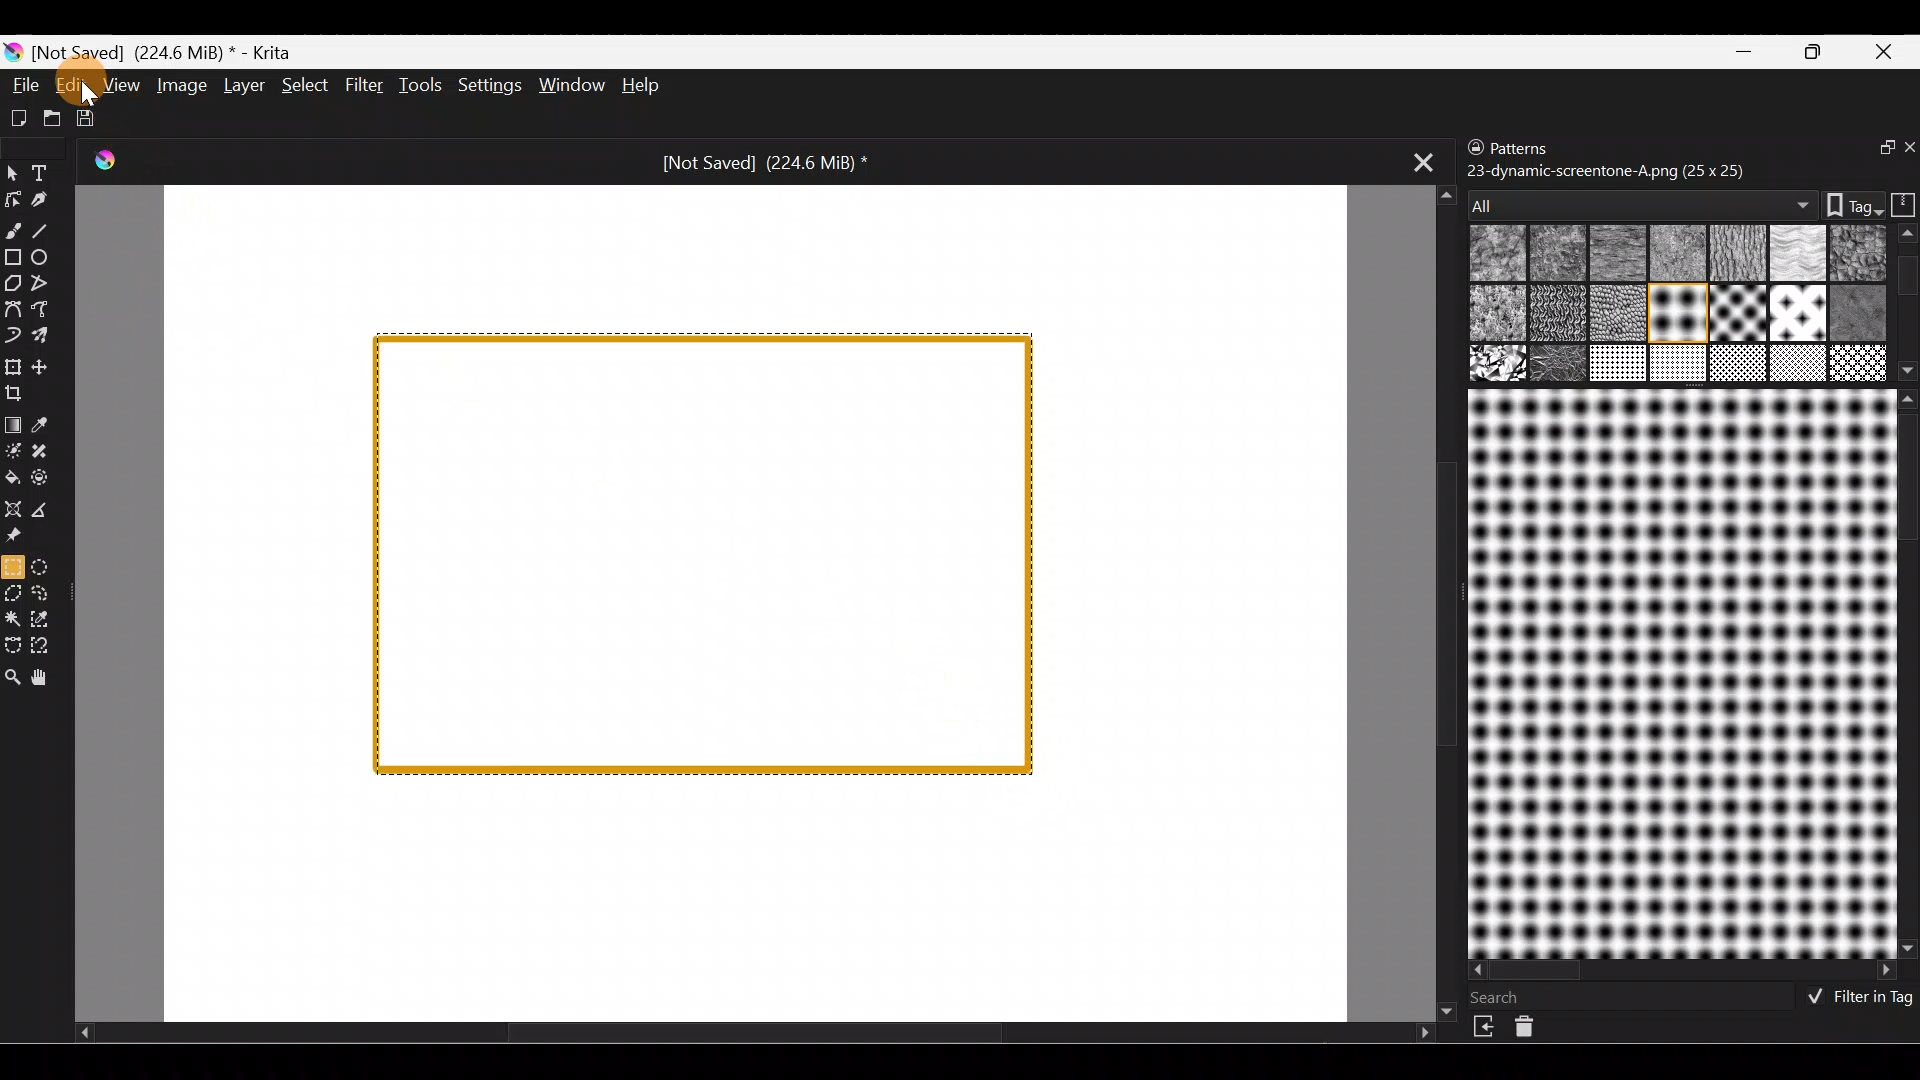  I want to click on Pan tool, so click(49, 678).